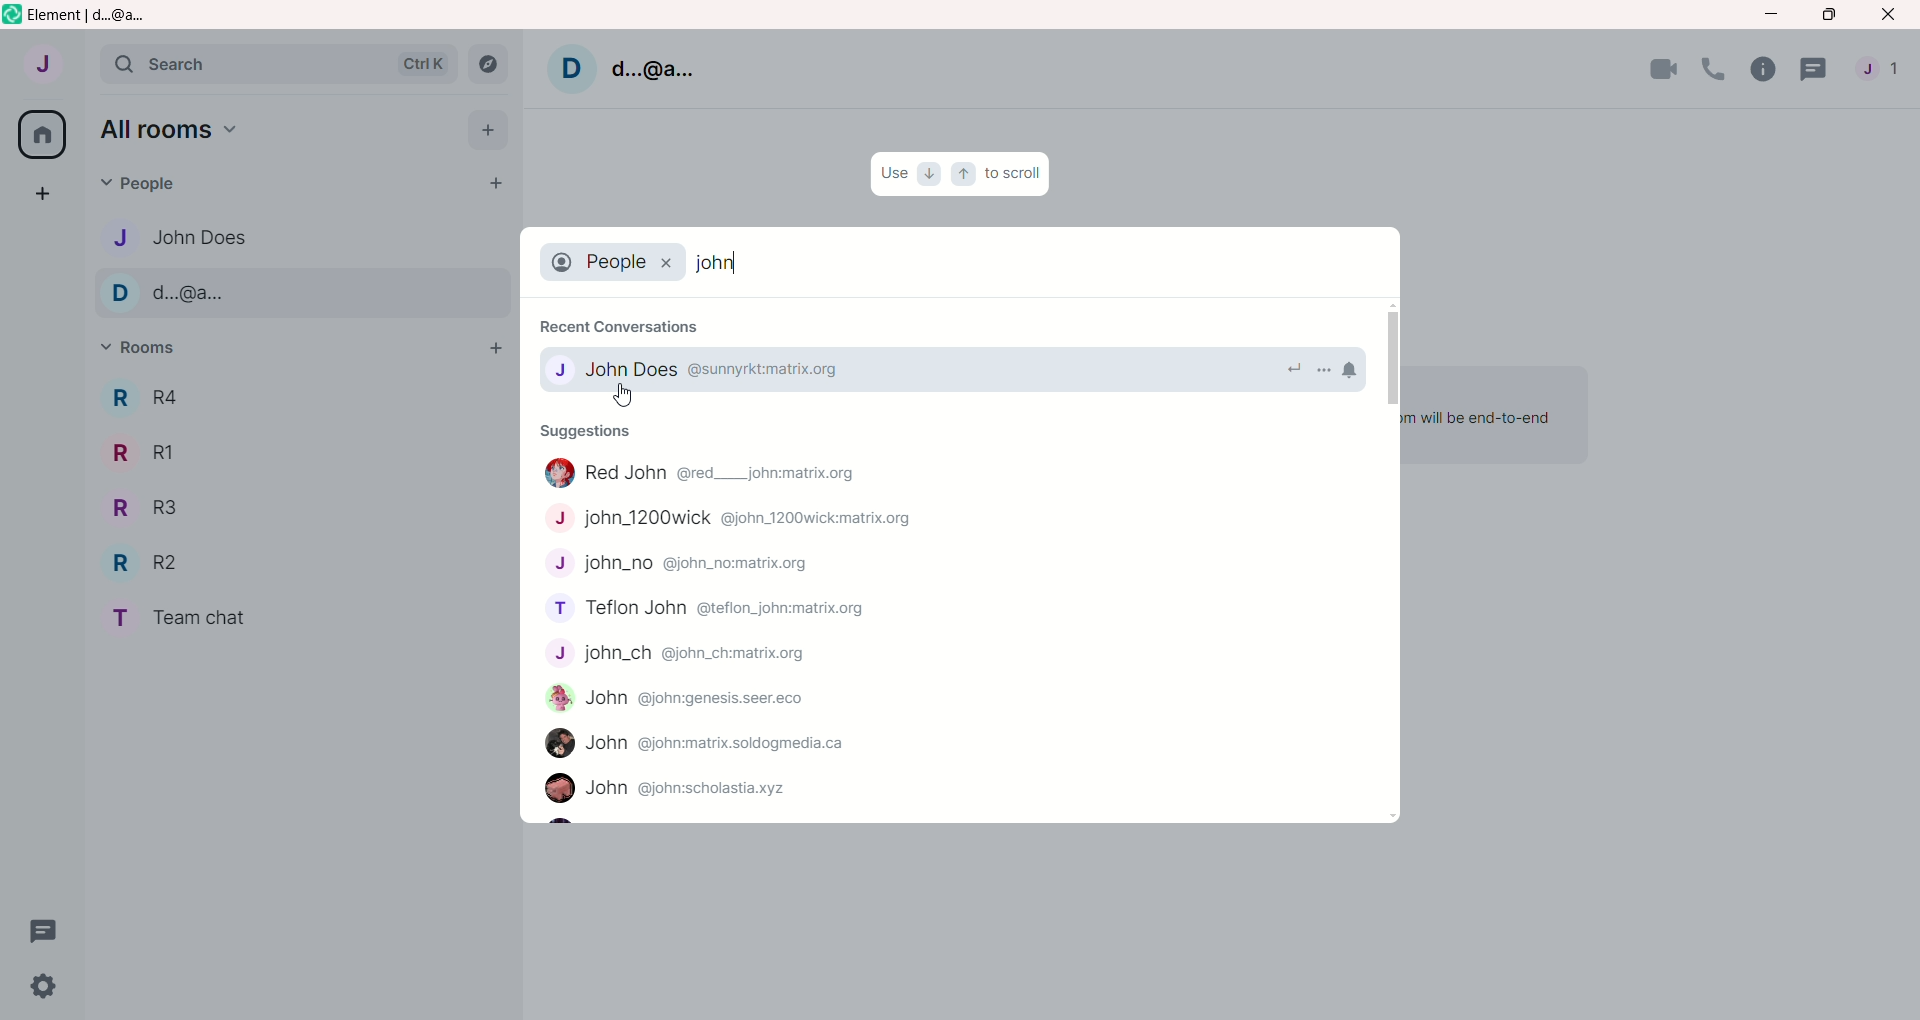 The height and width of the screenshot is (1020, 1920). I want to click on search bar, so click(278, 67).